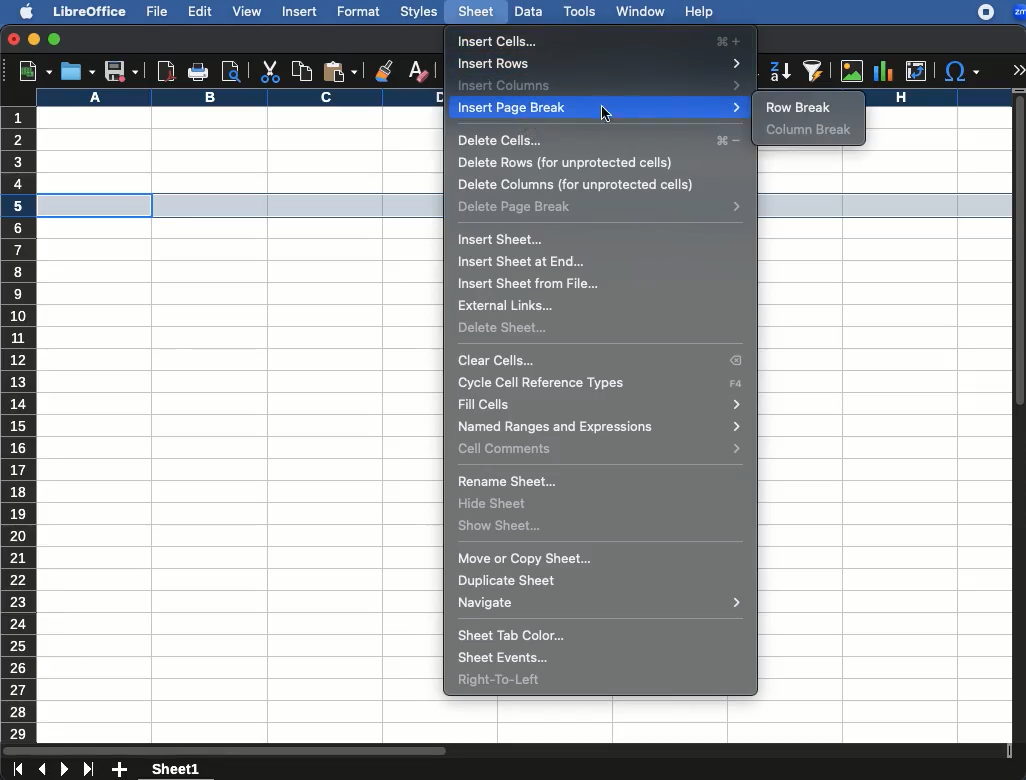 Image resolution: width=1026 pixels, height=780 pixels. What do you see at coordinates (175, 771) in the screenshot?
I see `sheet1` at bounding box center [175, 771].